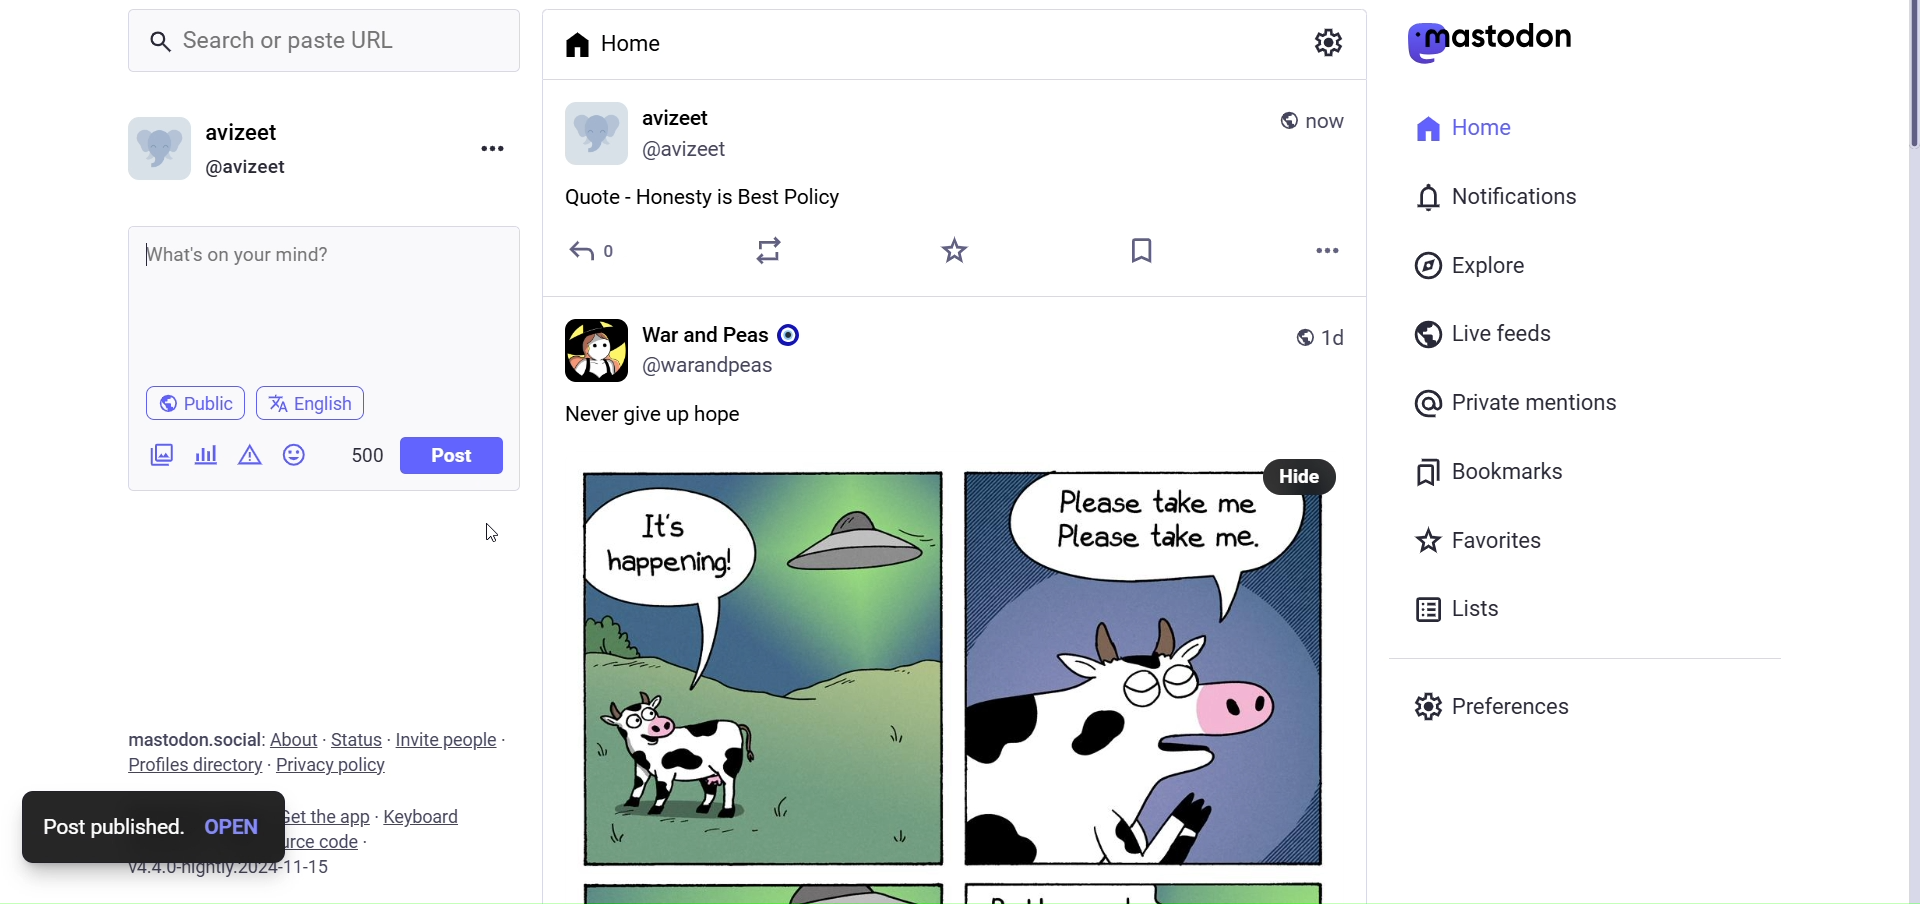 The width and height of the screenshot is (1920, 904). I want to click on @avizeet, so click(256, 166).